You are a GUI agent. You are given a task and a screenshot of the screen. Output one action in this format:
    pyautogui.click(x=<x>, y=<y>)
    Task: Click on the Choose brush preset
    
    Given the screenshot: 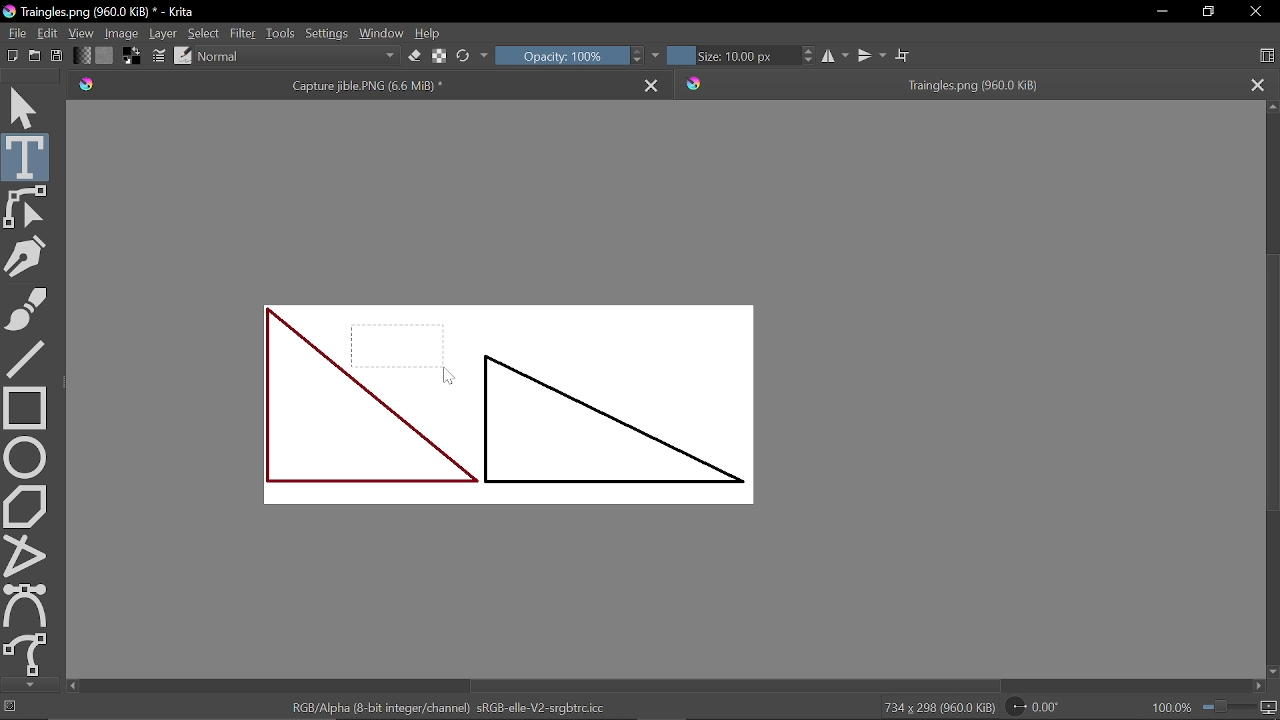 What is the action you would take?
    pyautogui.click(x=183, y=55)
    